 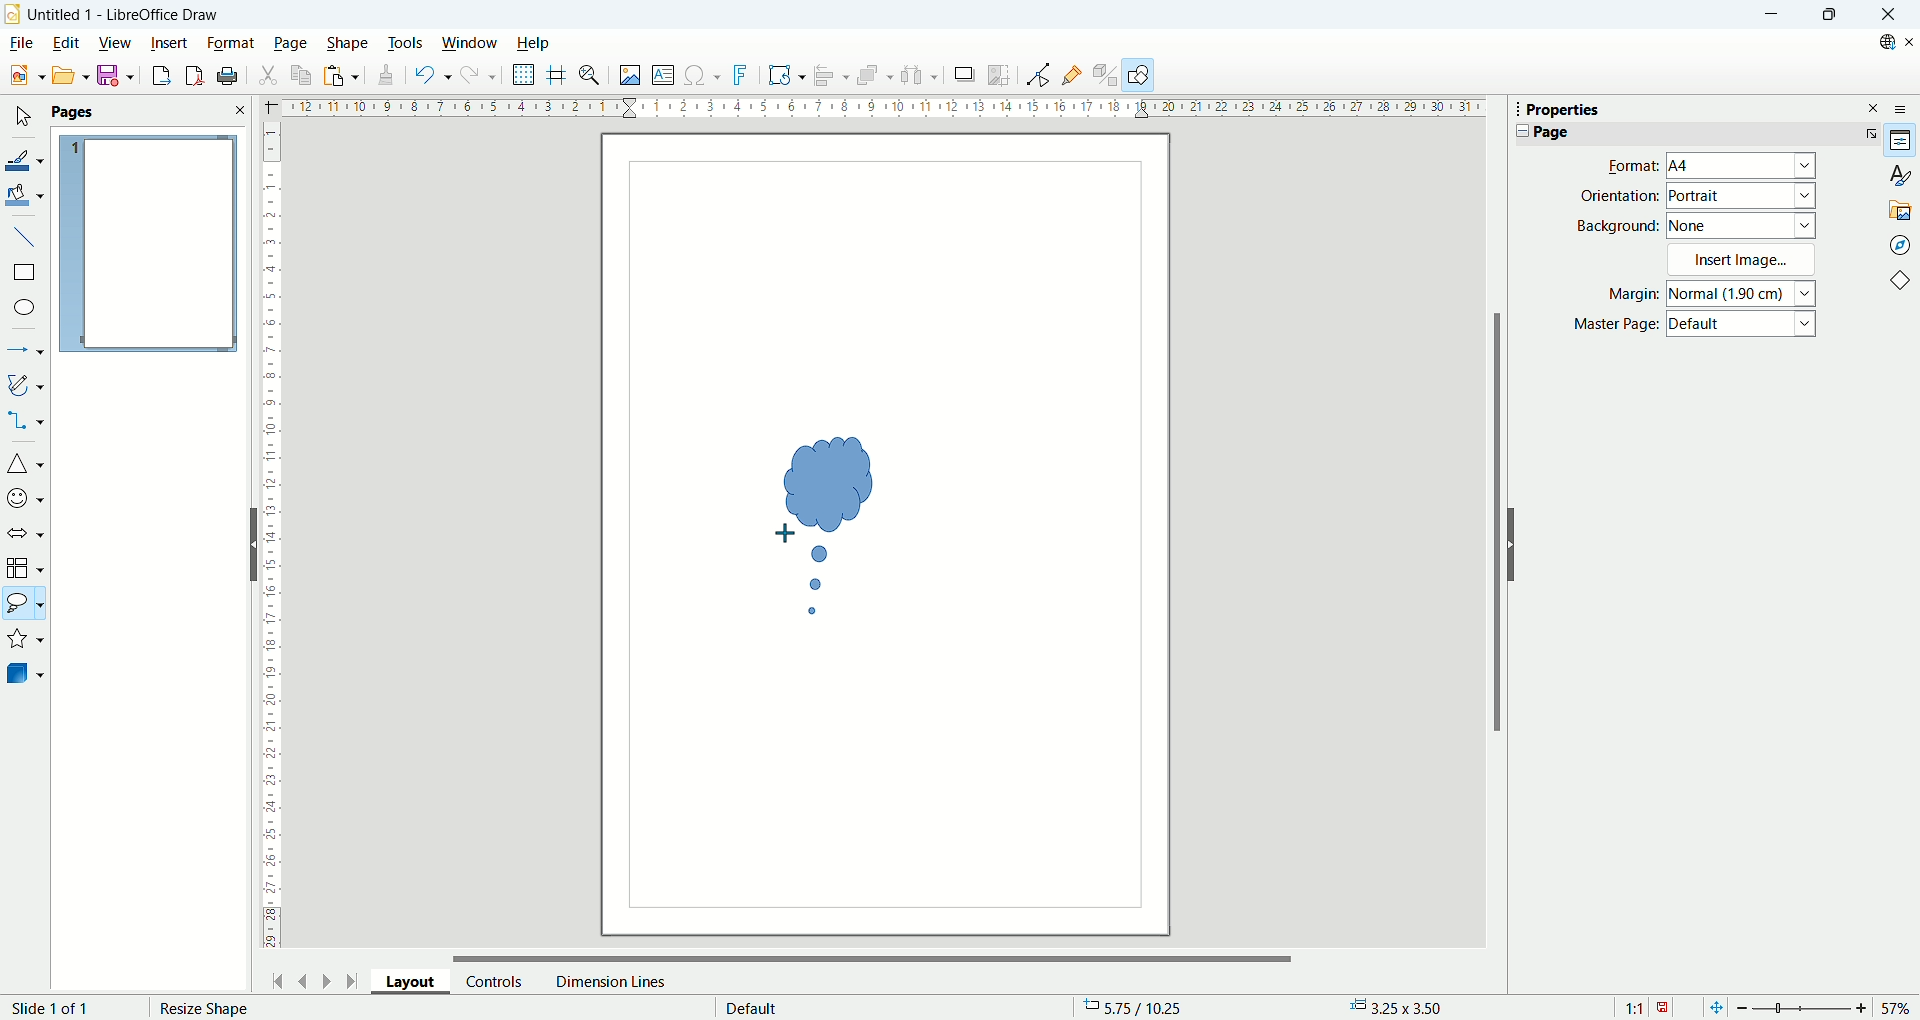 I want to click on arrange, so click(x=878, y=77).